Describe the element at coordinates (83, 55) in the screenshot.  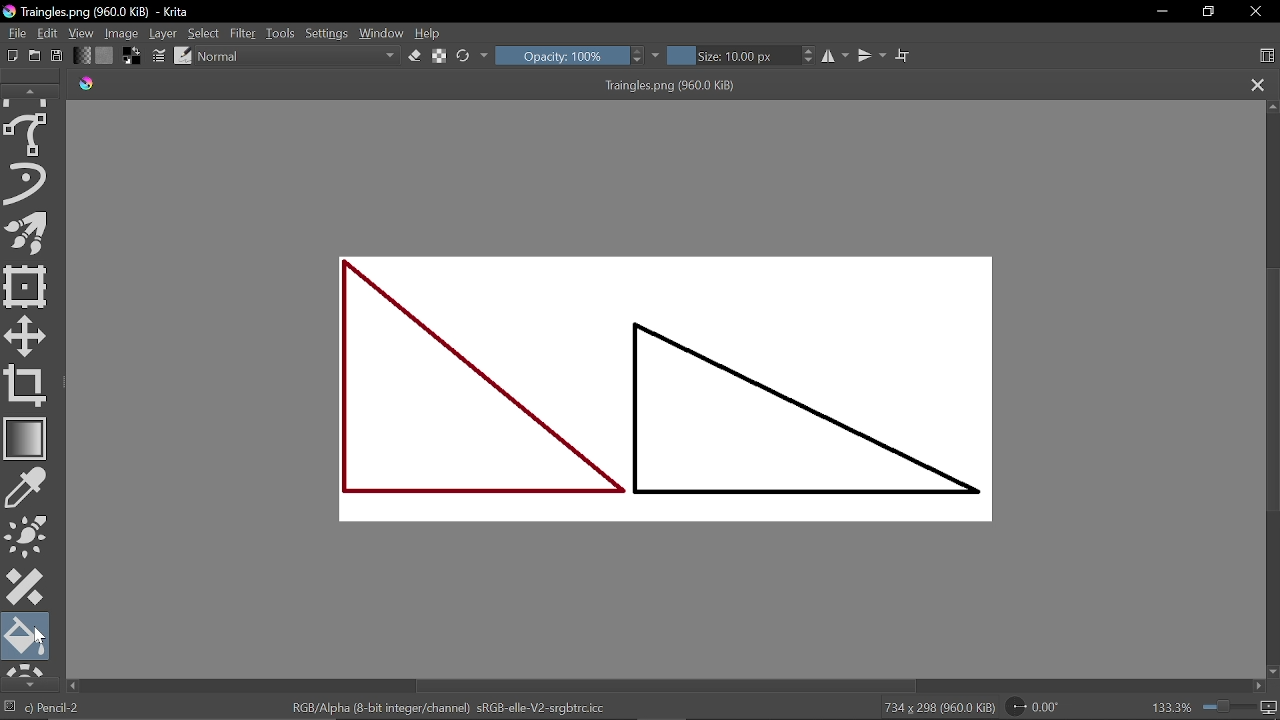
I see `Fill gradient` at that location.